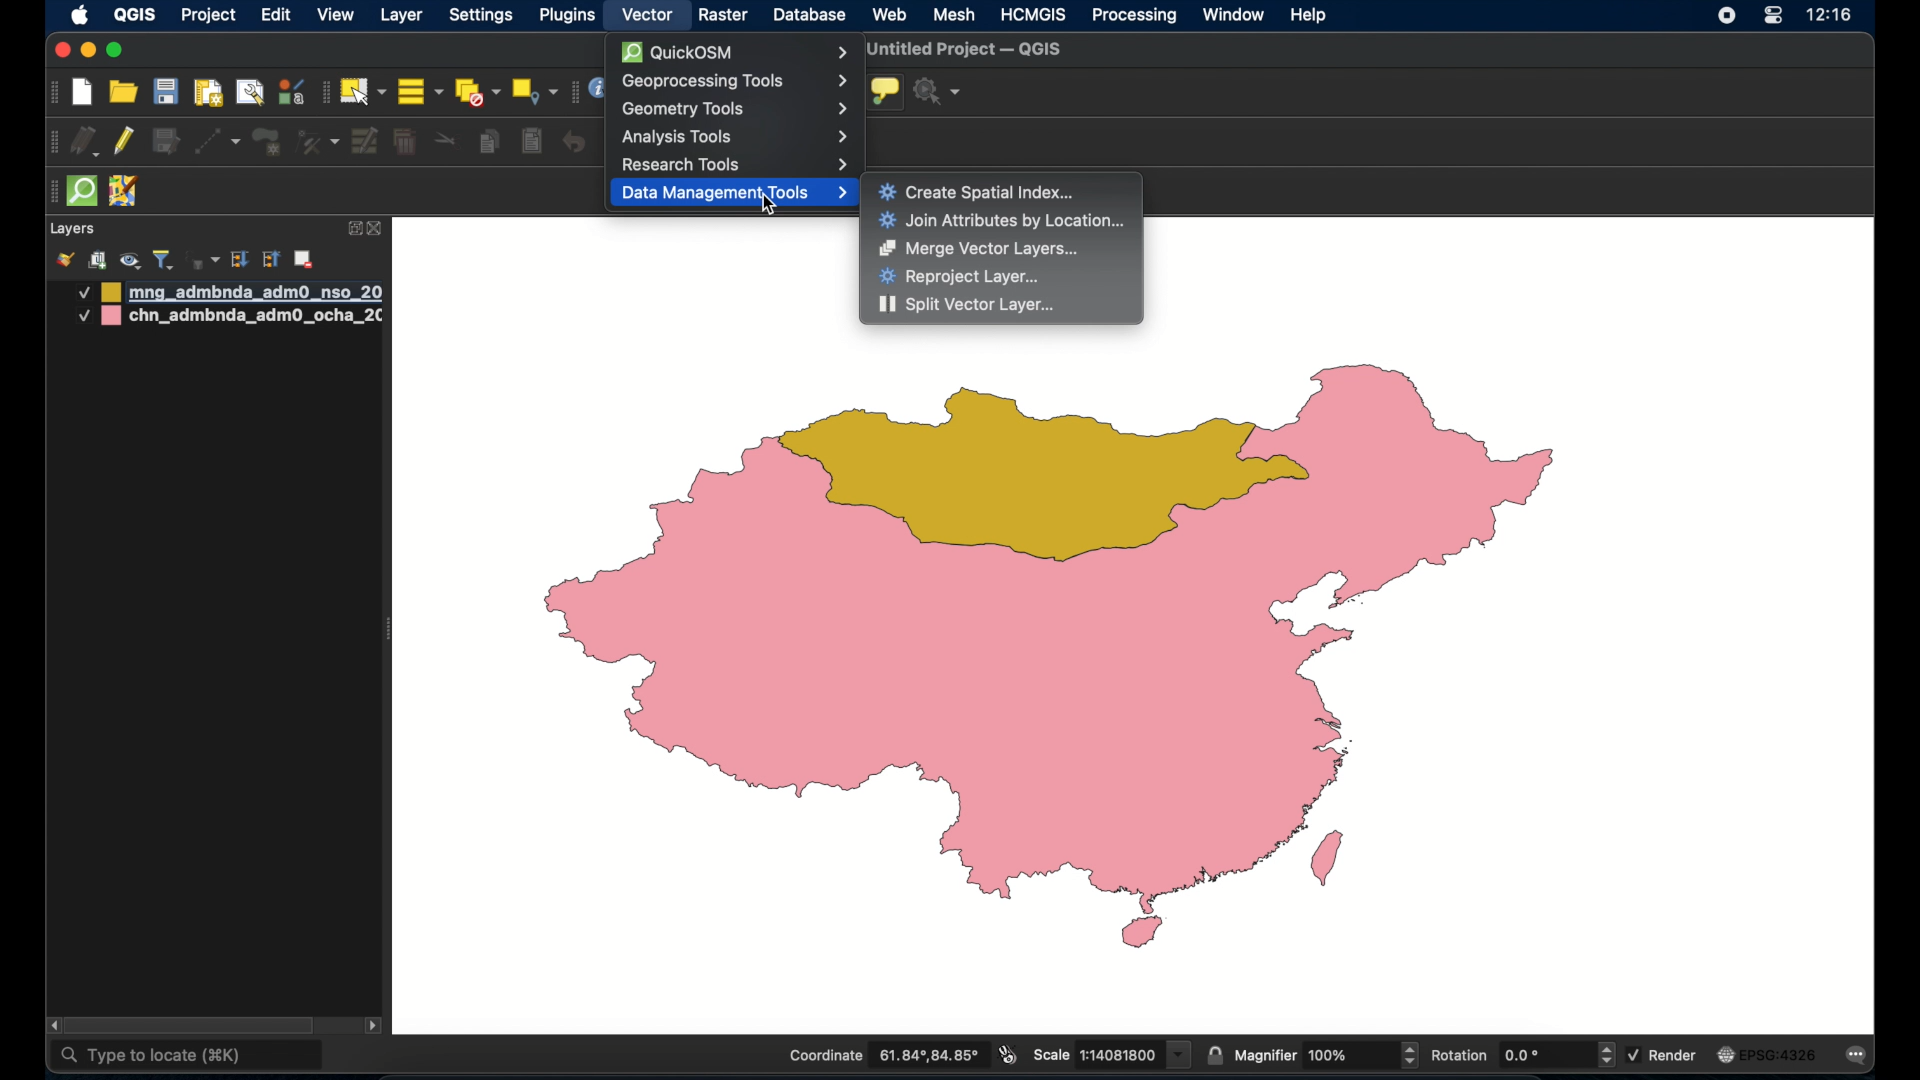 The width and height of the screenshot is (1920, 1080). I want to click on time, so click(1830, 17).